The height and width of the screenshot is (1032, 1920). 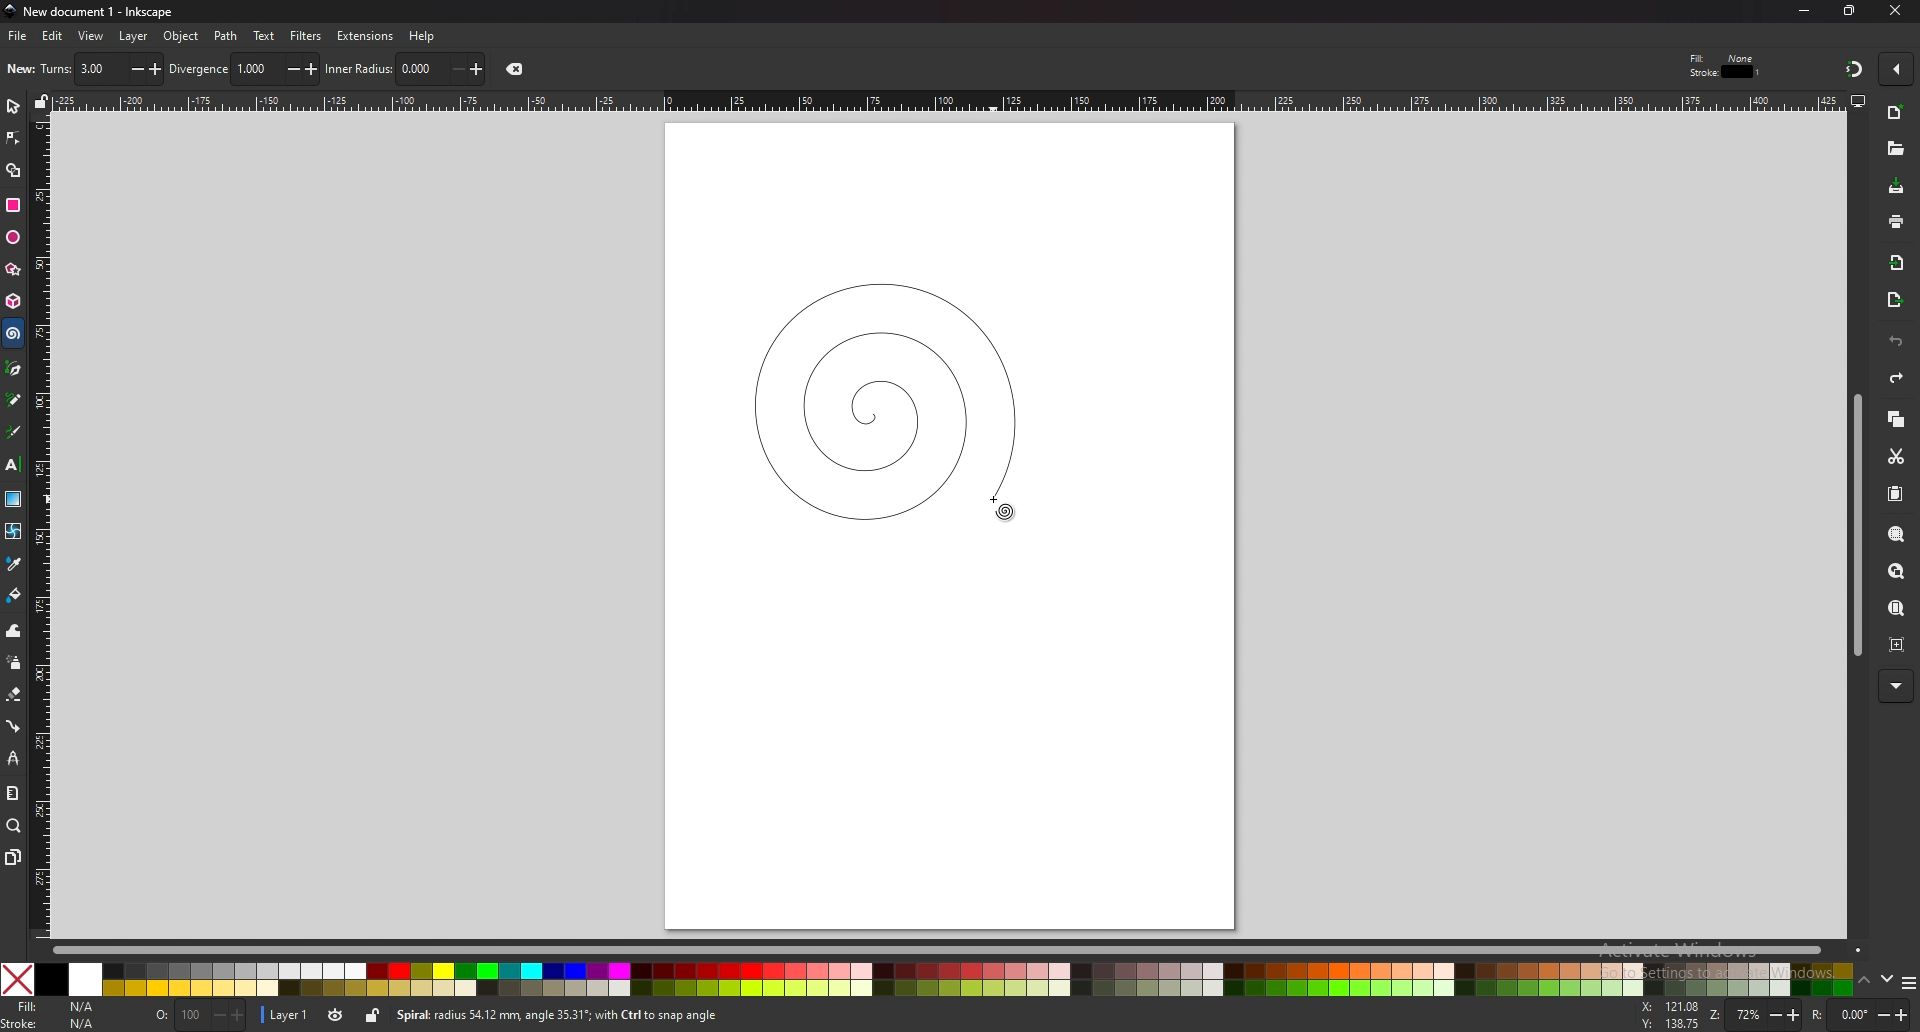 I want to click on snapping, so click(x=1852, y=69).